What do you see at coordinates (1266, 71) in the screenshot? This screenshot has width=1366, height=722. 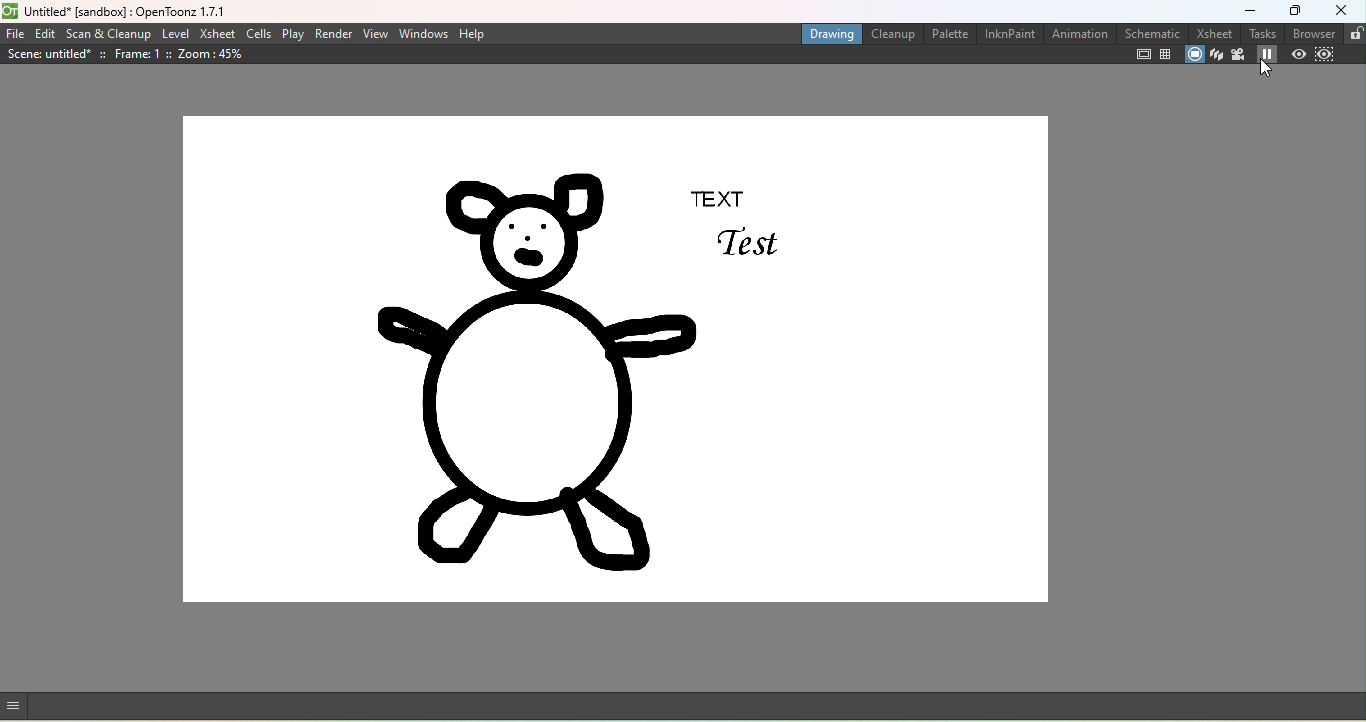 I see `cursor` at bounding box center [1266, 71].